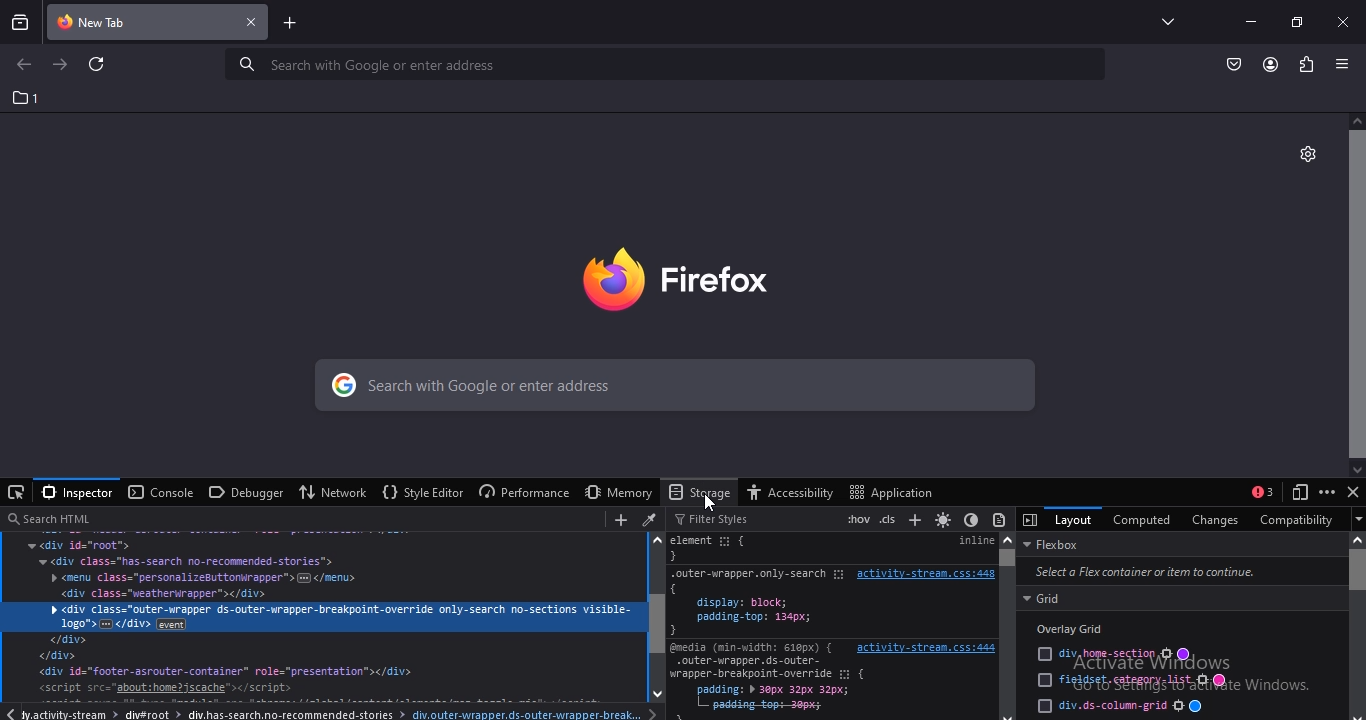  What do you see at coordinates (912, 518) in the screenshot?
I see `add newrule` at bounding box center [912, 518].